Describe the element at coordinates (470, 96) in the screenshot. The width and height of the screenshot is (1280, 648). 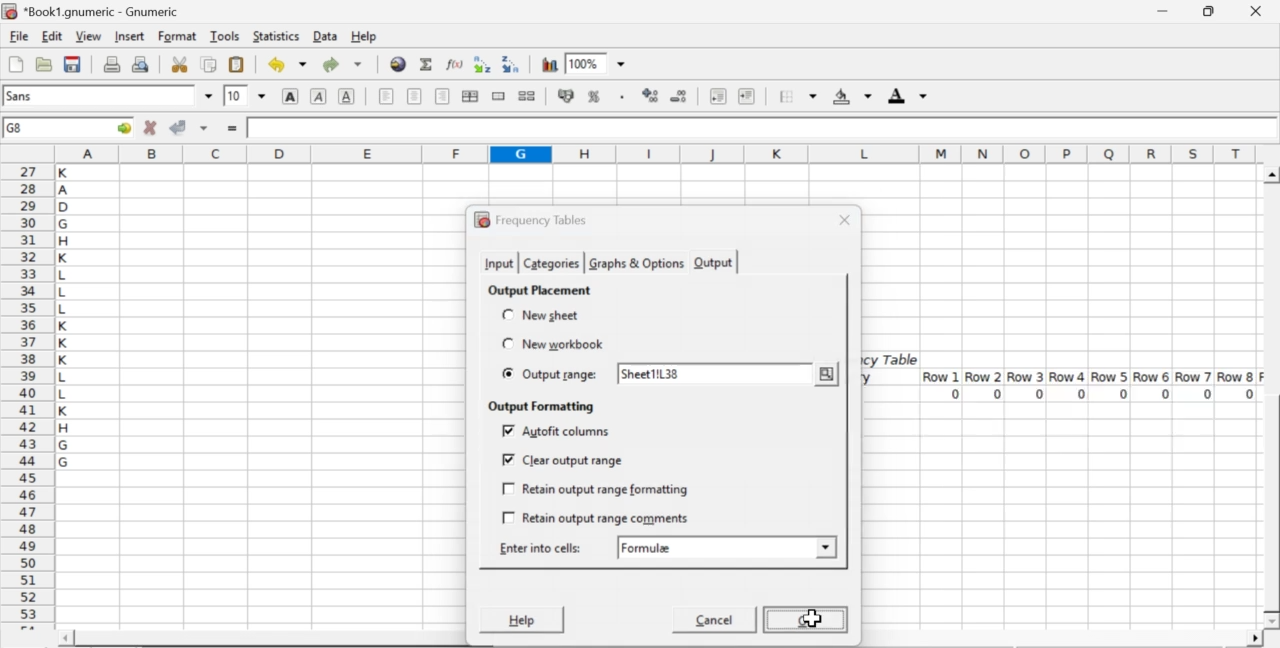
I see `center horizontally` at that location.